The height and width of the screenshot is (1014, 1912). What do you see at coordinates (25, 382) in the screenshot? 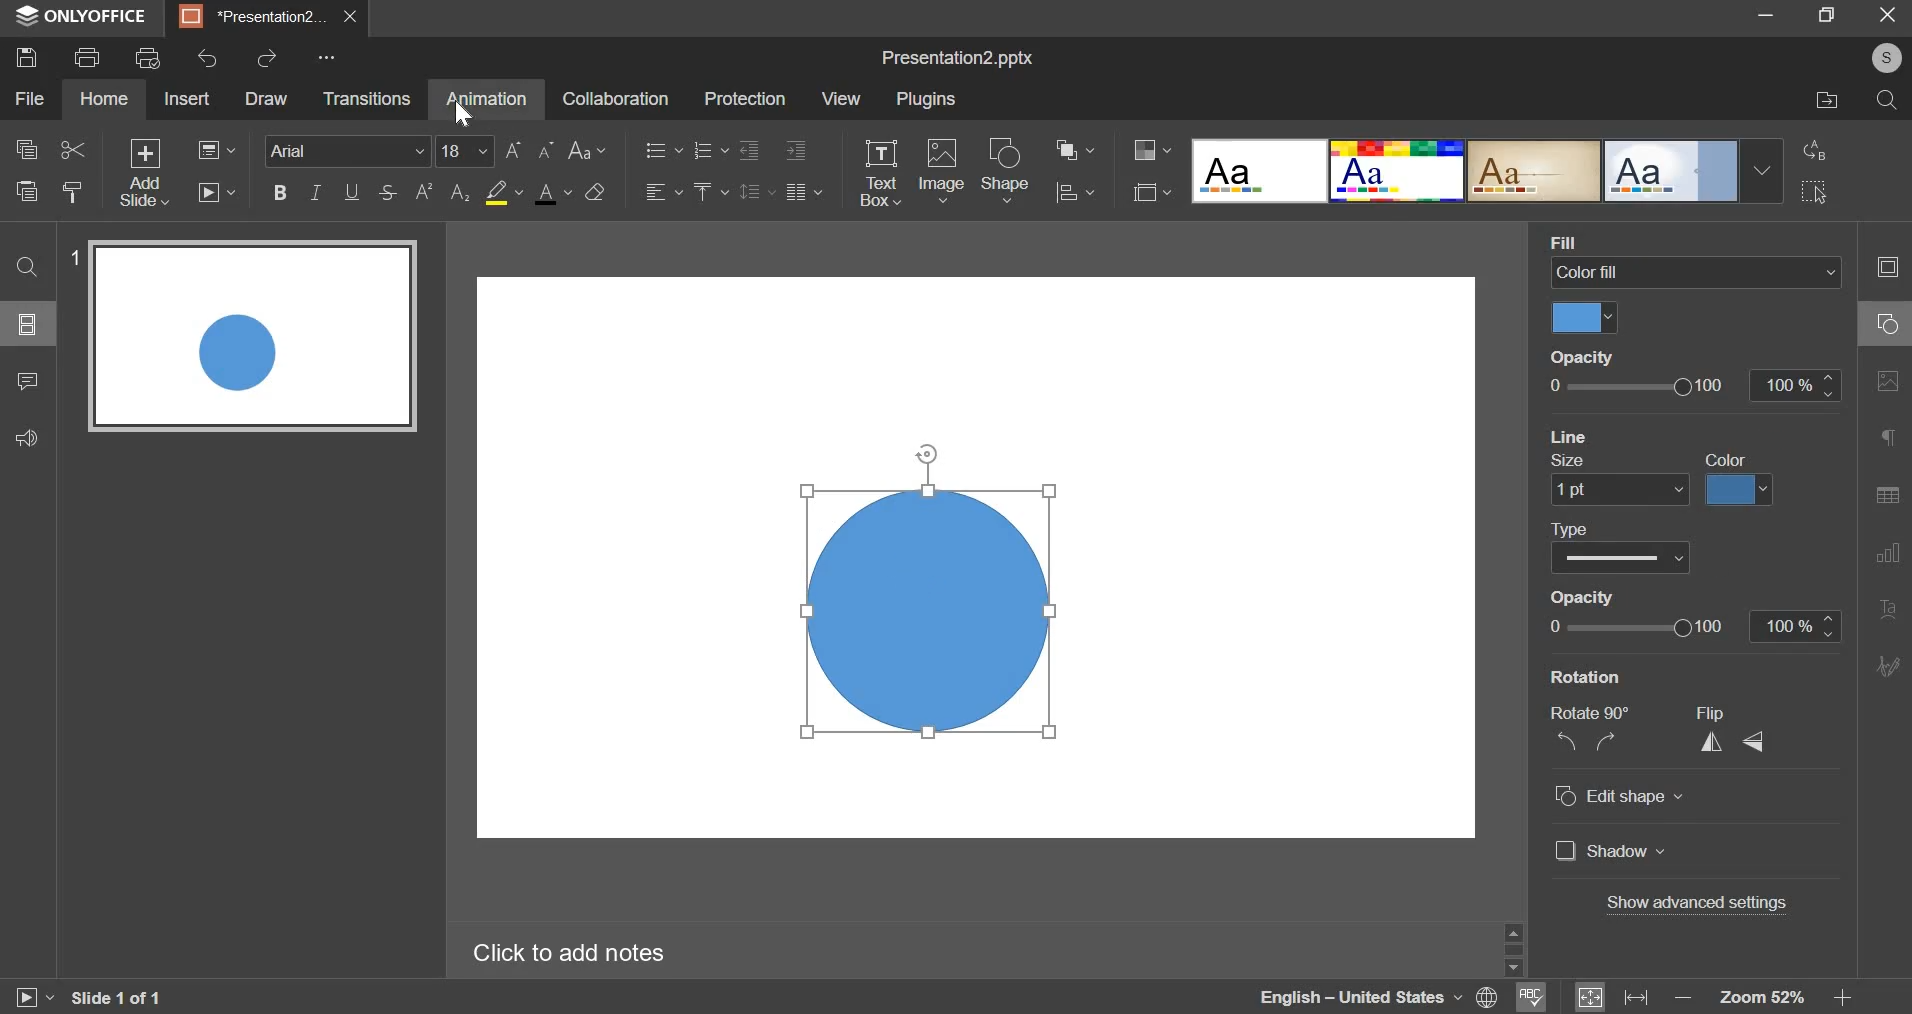
I see `comment` at bounding box center [25, 382].